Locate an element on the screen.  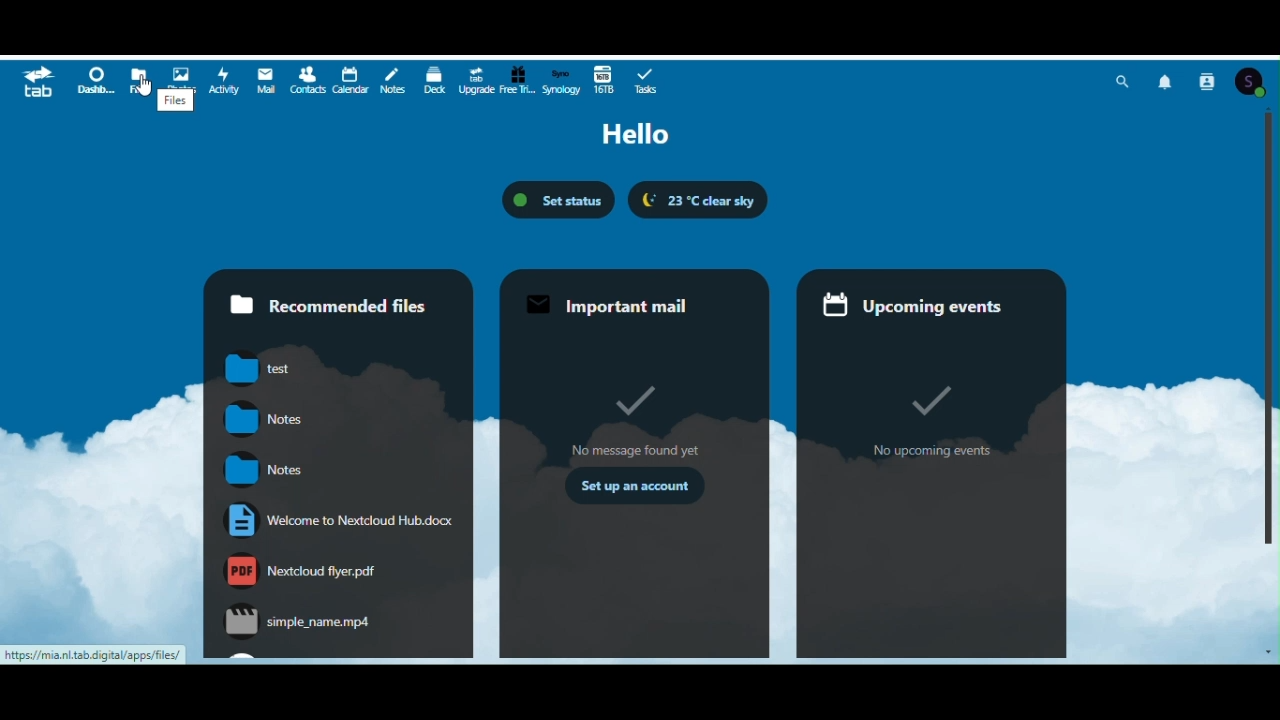
test is located at coordinates (263, 368).